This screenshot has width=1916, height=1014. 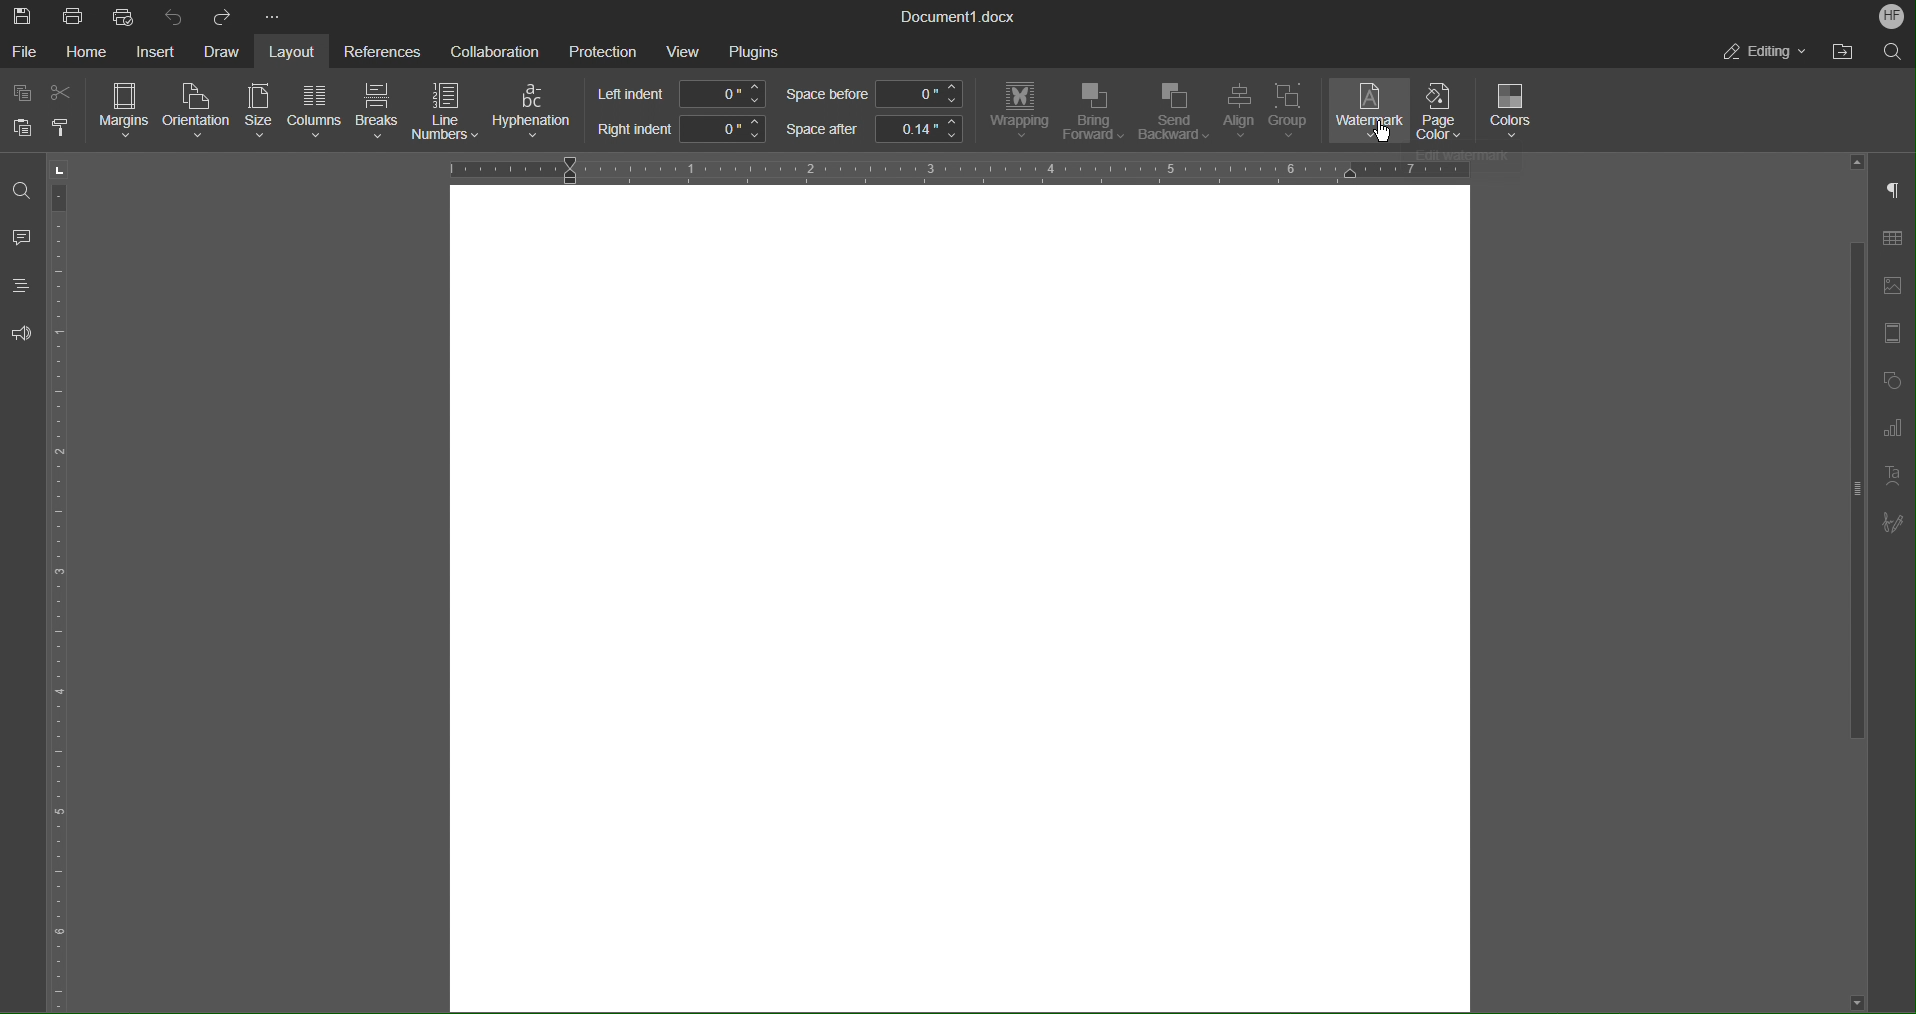 What do you see at coordinates (1173, 113) in the screenshot?
I see `Send Backward` at bounding box center [1173, 113].